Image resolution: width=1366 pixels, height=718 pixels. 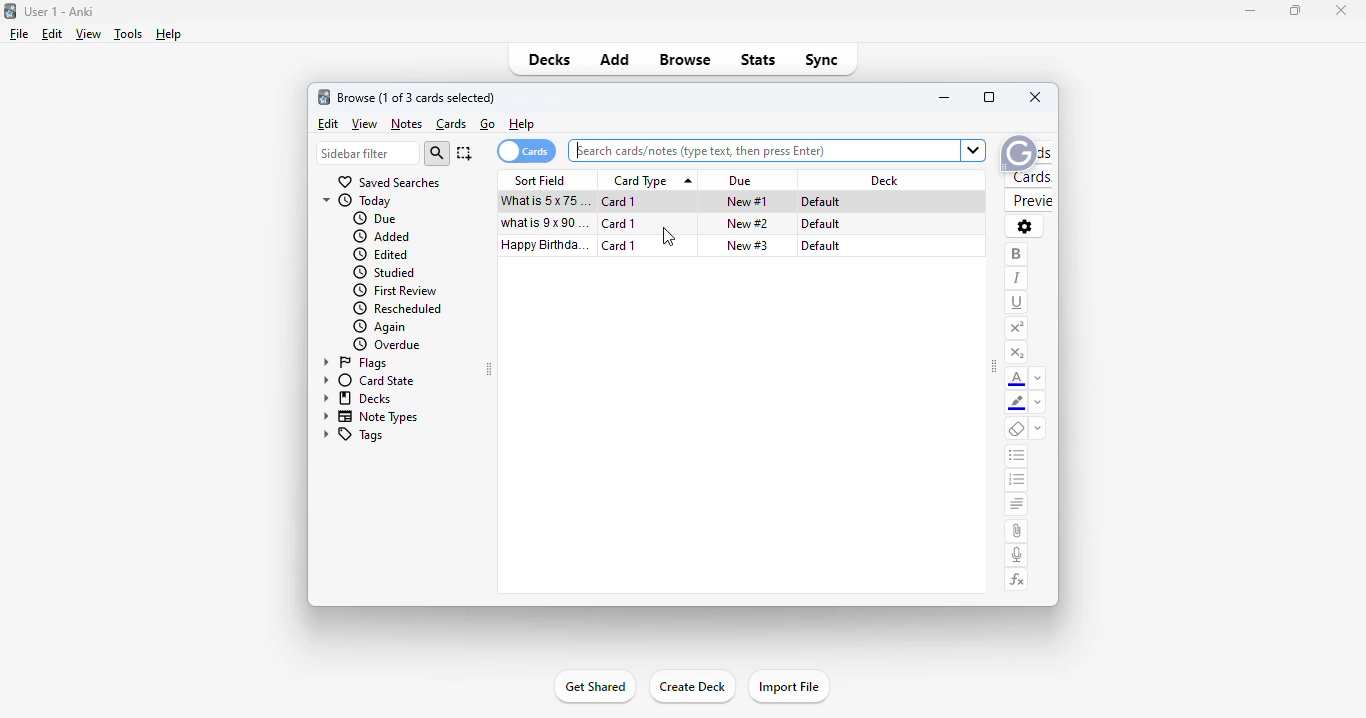 What do you see at coordinates (1030, 176) in the screenshot?
I see `cards` at bounding box center [1030, 176].